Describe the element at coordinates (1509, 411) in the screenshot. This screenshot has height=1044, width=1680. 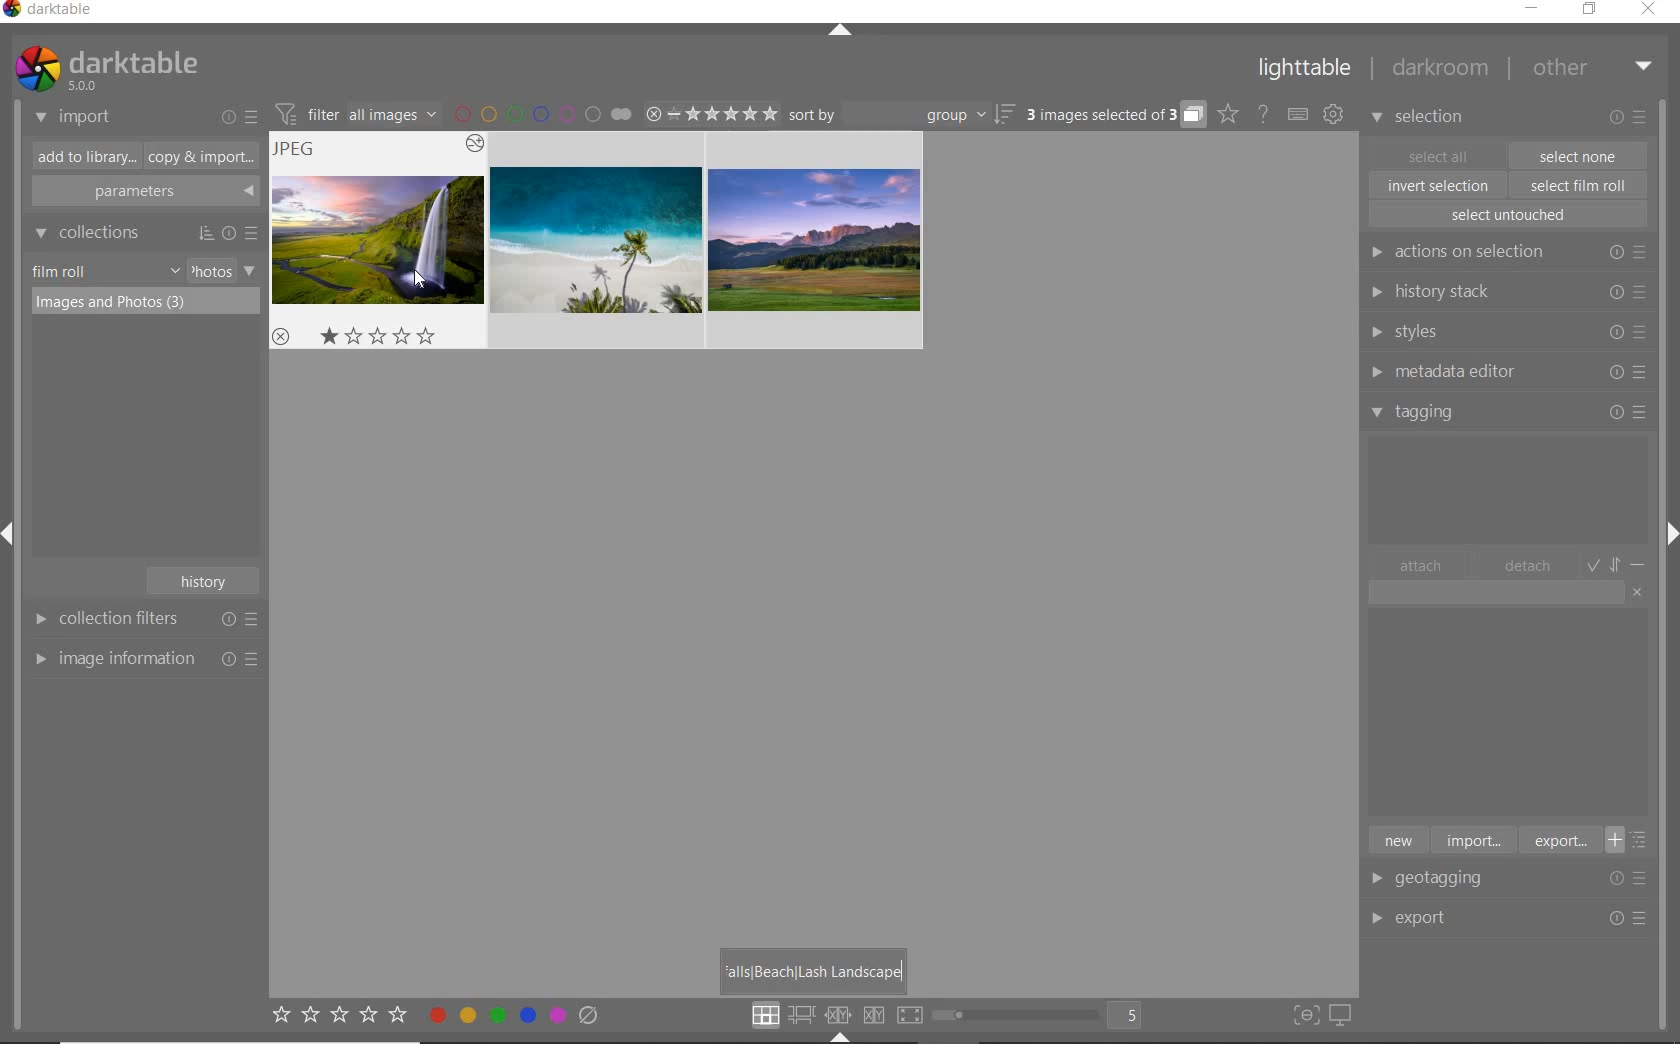
I see `tagging` at that location.